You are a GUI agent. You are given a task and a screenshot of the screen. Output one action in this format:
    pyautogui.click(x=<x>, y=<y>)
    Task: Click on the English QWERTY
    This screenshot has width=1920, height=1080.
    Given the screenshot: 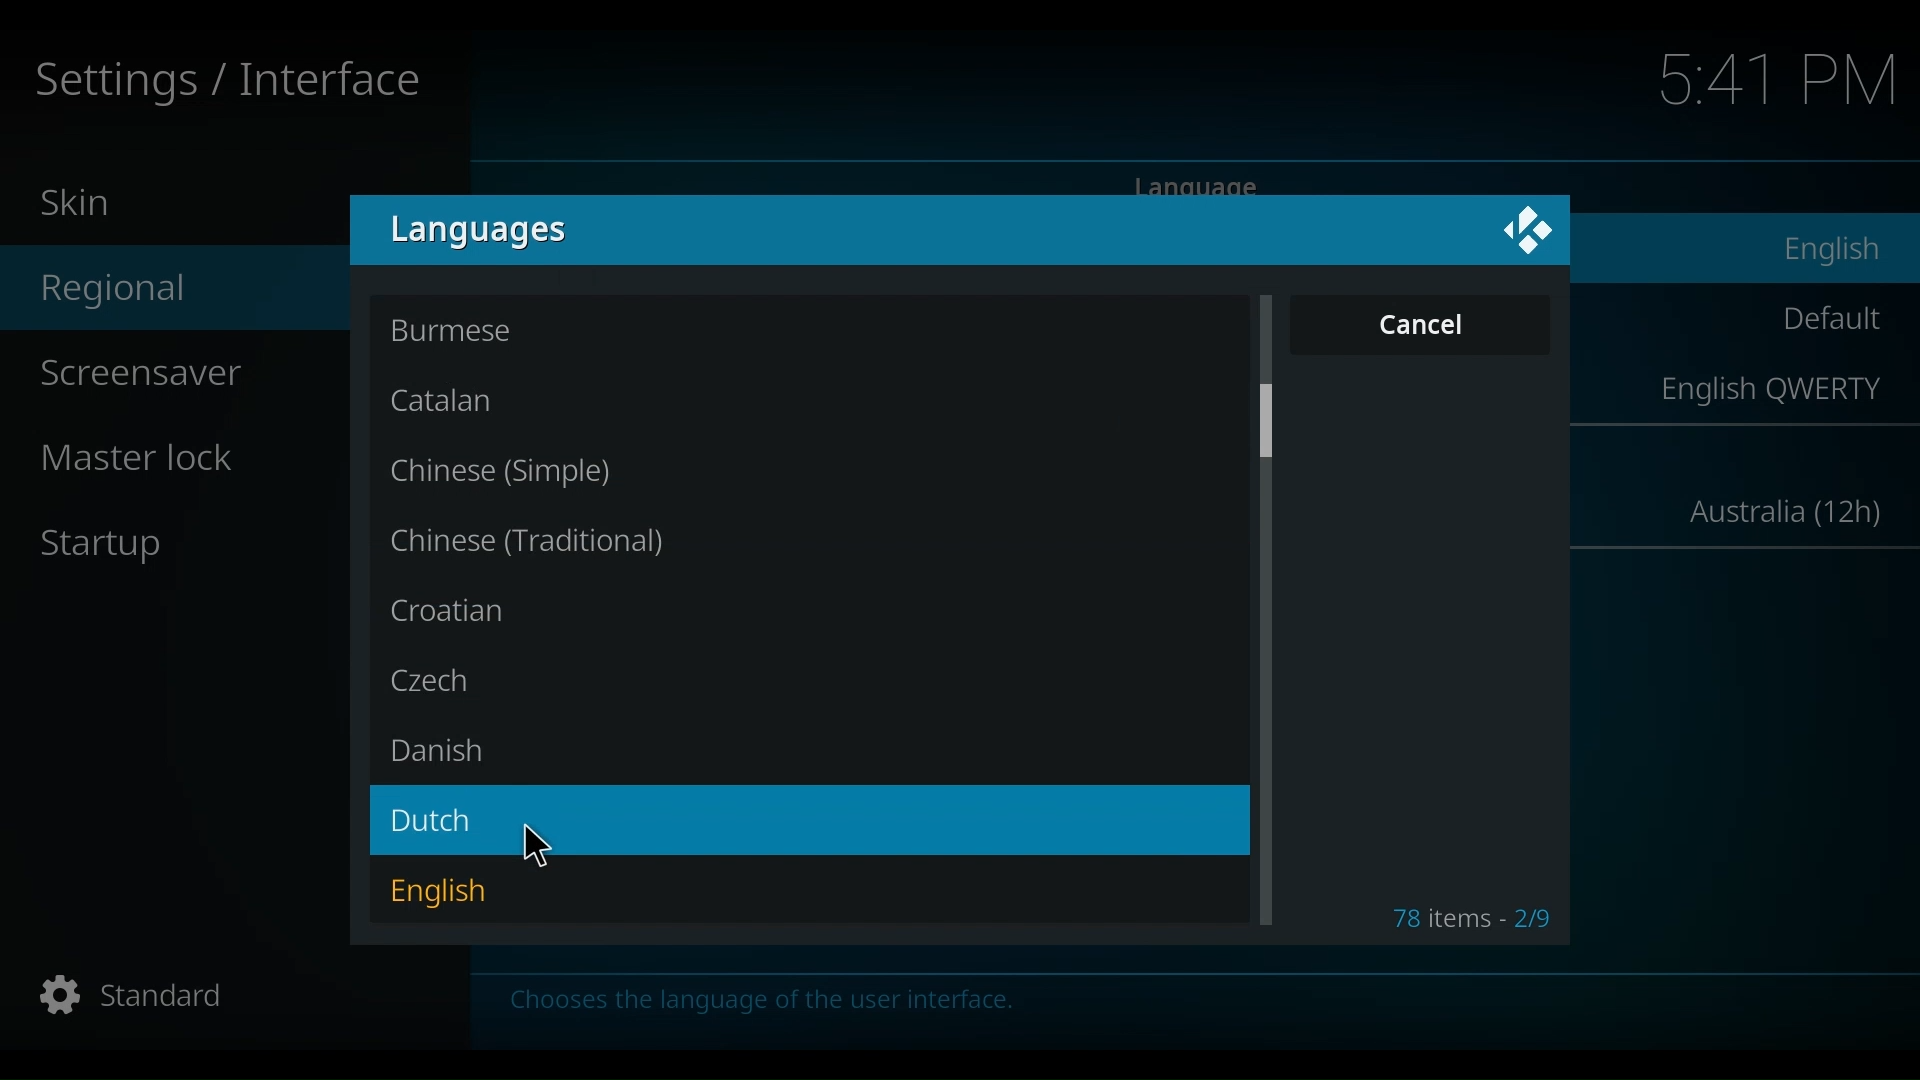 What is the action you would take?
    pyautogui.click(x=1769, y=392)
    